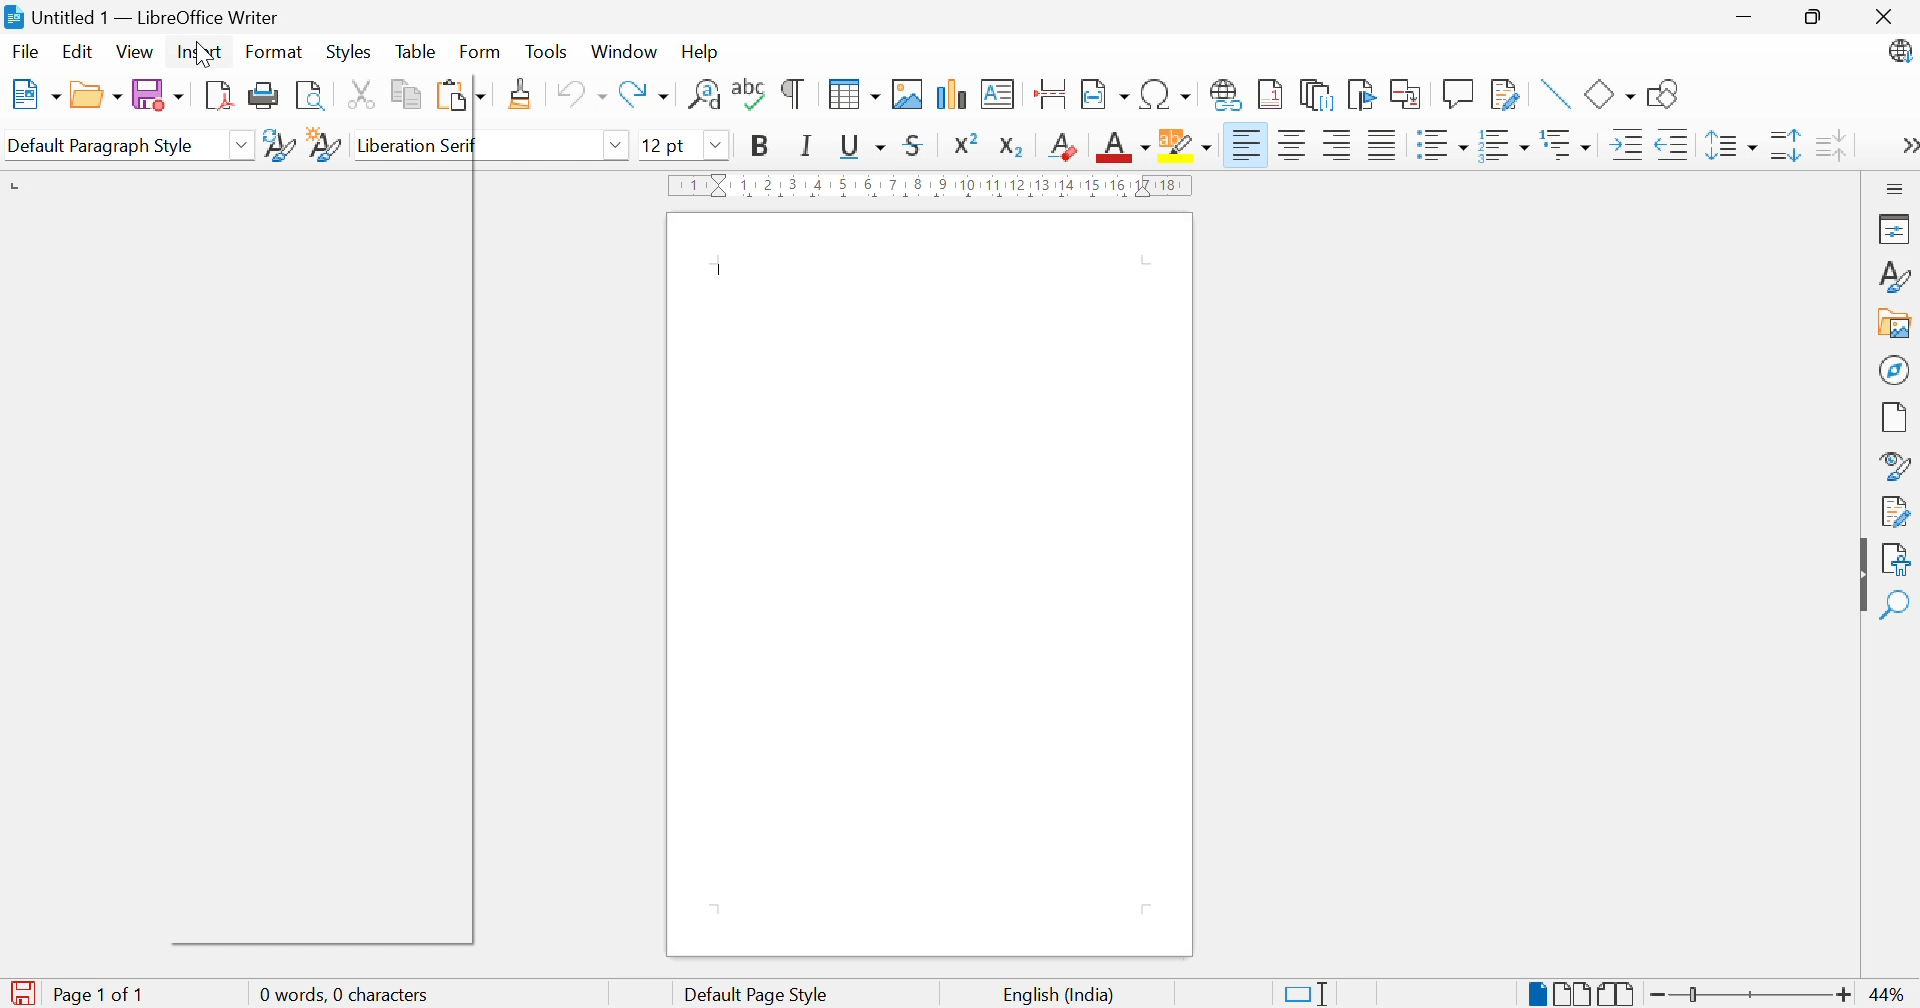 The image size is (1920, 1008). Describe the element at coordinates (96, 996) in the screenshot. I see `Page 1 of 1` at that location.